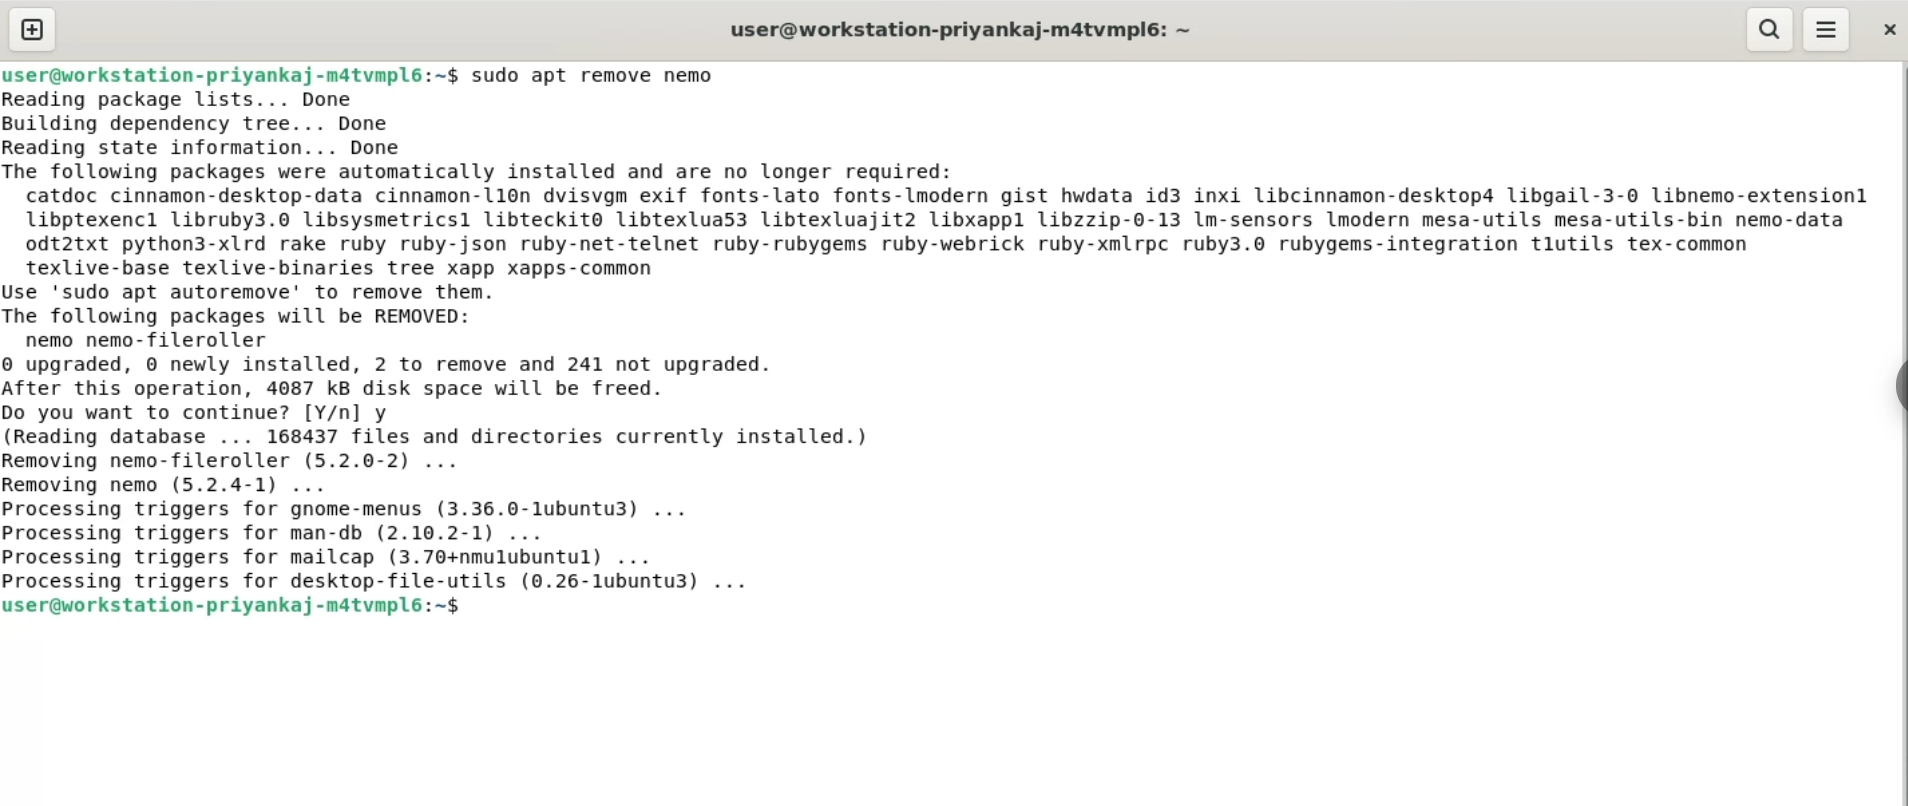  Describe the element at coordinates (953, 342) in the screenshot. I see `log of removing nemo` at that location.